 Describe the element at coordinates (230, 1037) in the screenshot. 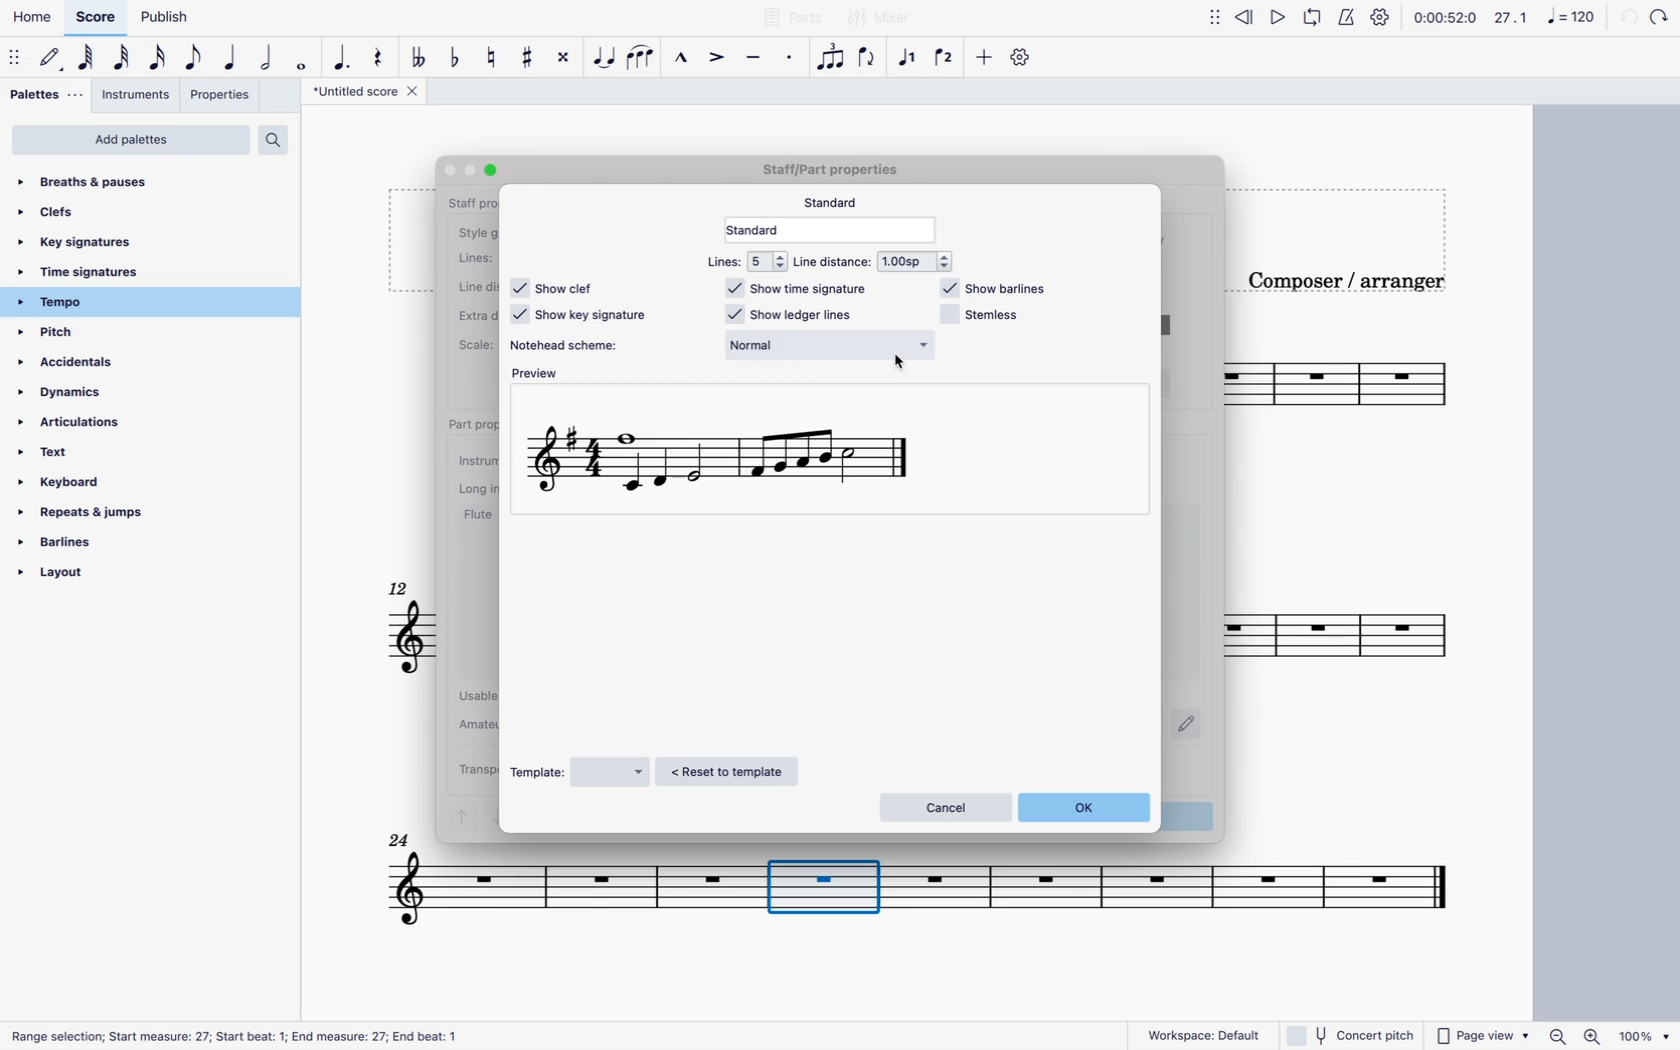

I see `` at that location.